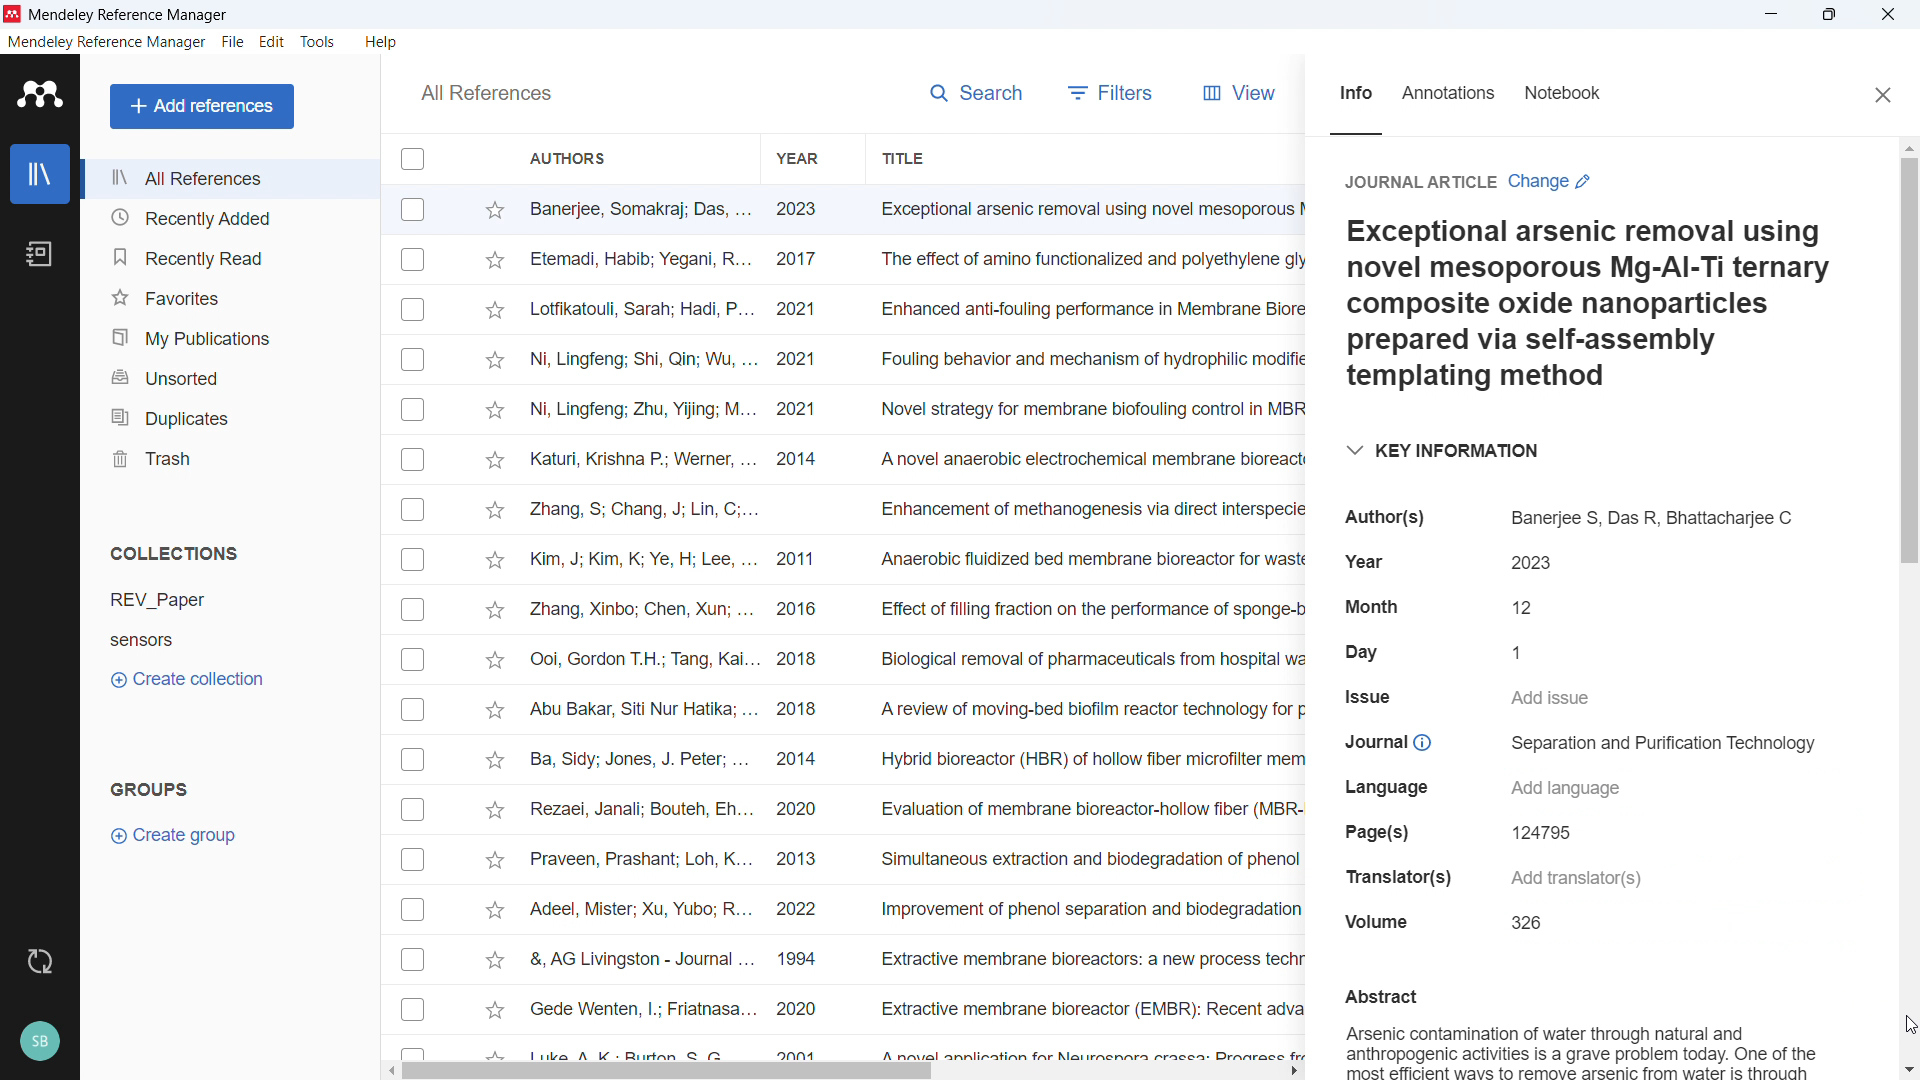  Describe the element at coordinates (107, 43) in the screenshot. I see `Mendeley reference manager ` at that location.